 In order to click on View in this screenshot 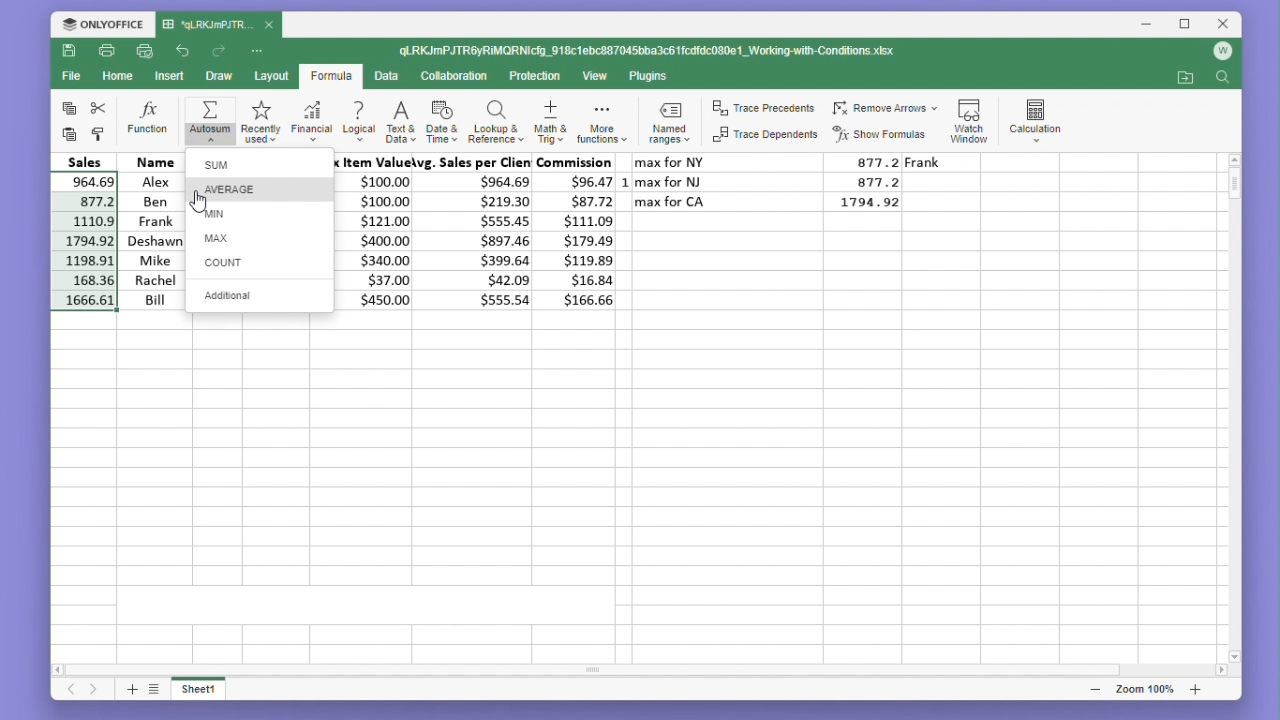, I will do `click(596, 76)`.